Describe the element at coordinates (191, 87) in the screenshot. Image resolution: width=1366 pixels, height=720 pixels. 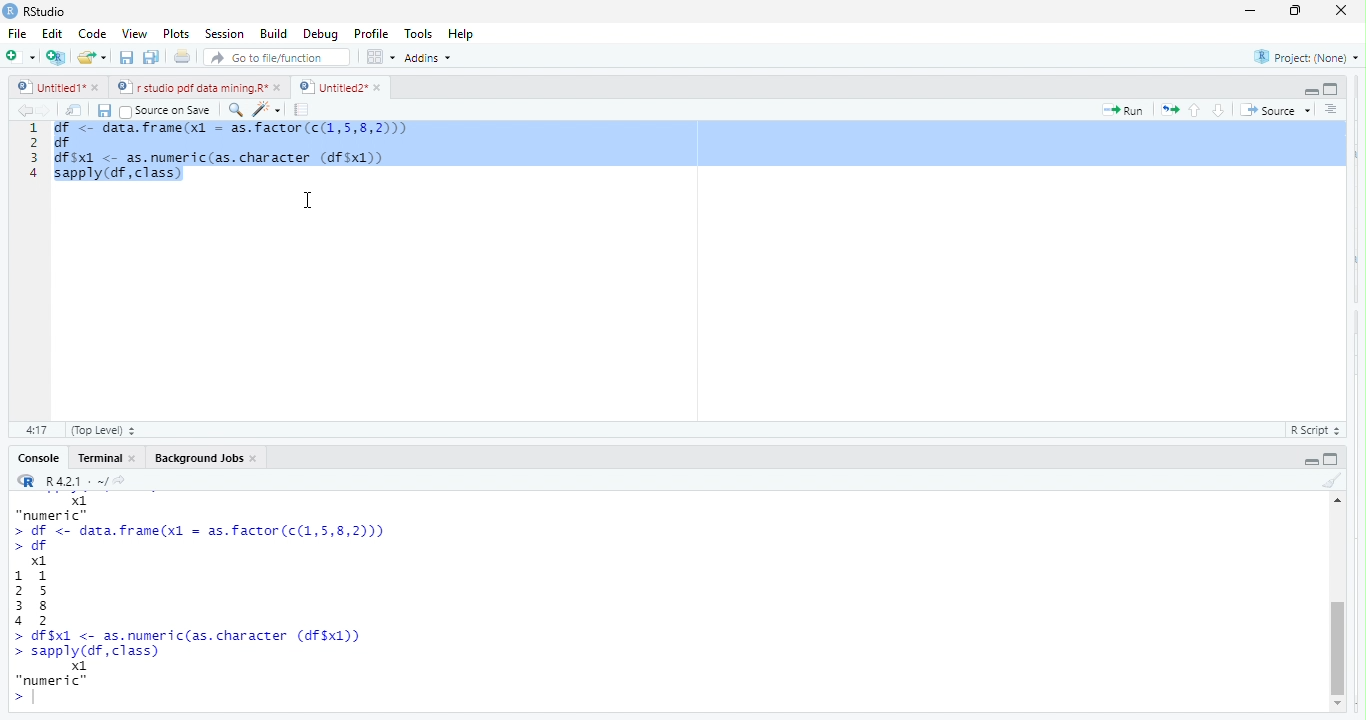
I see `rstudio pdf data mining.R’` at that location.